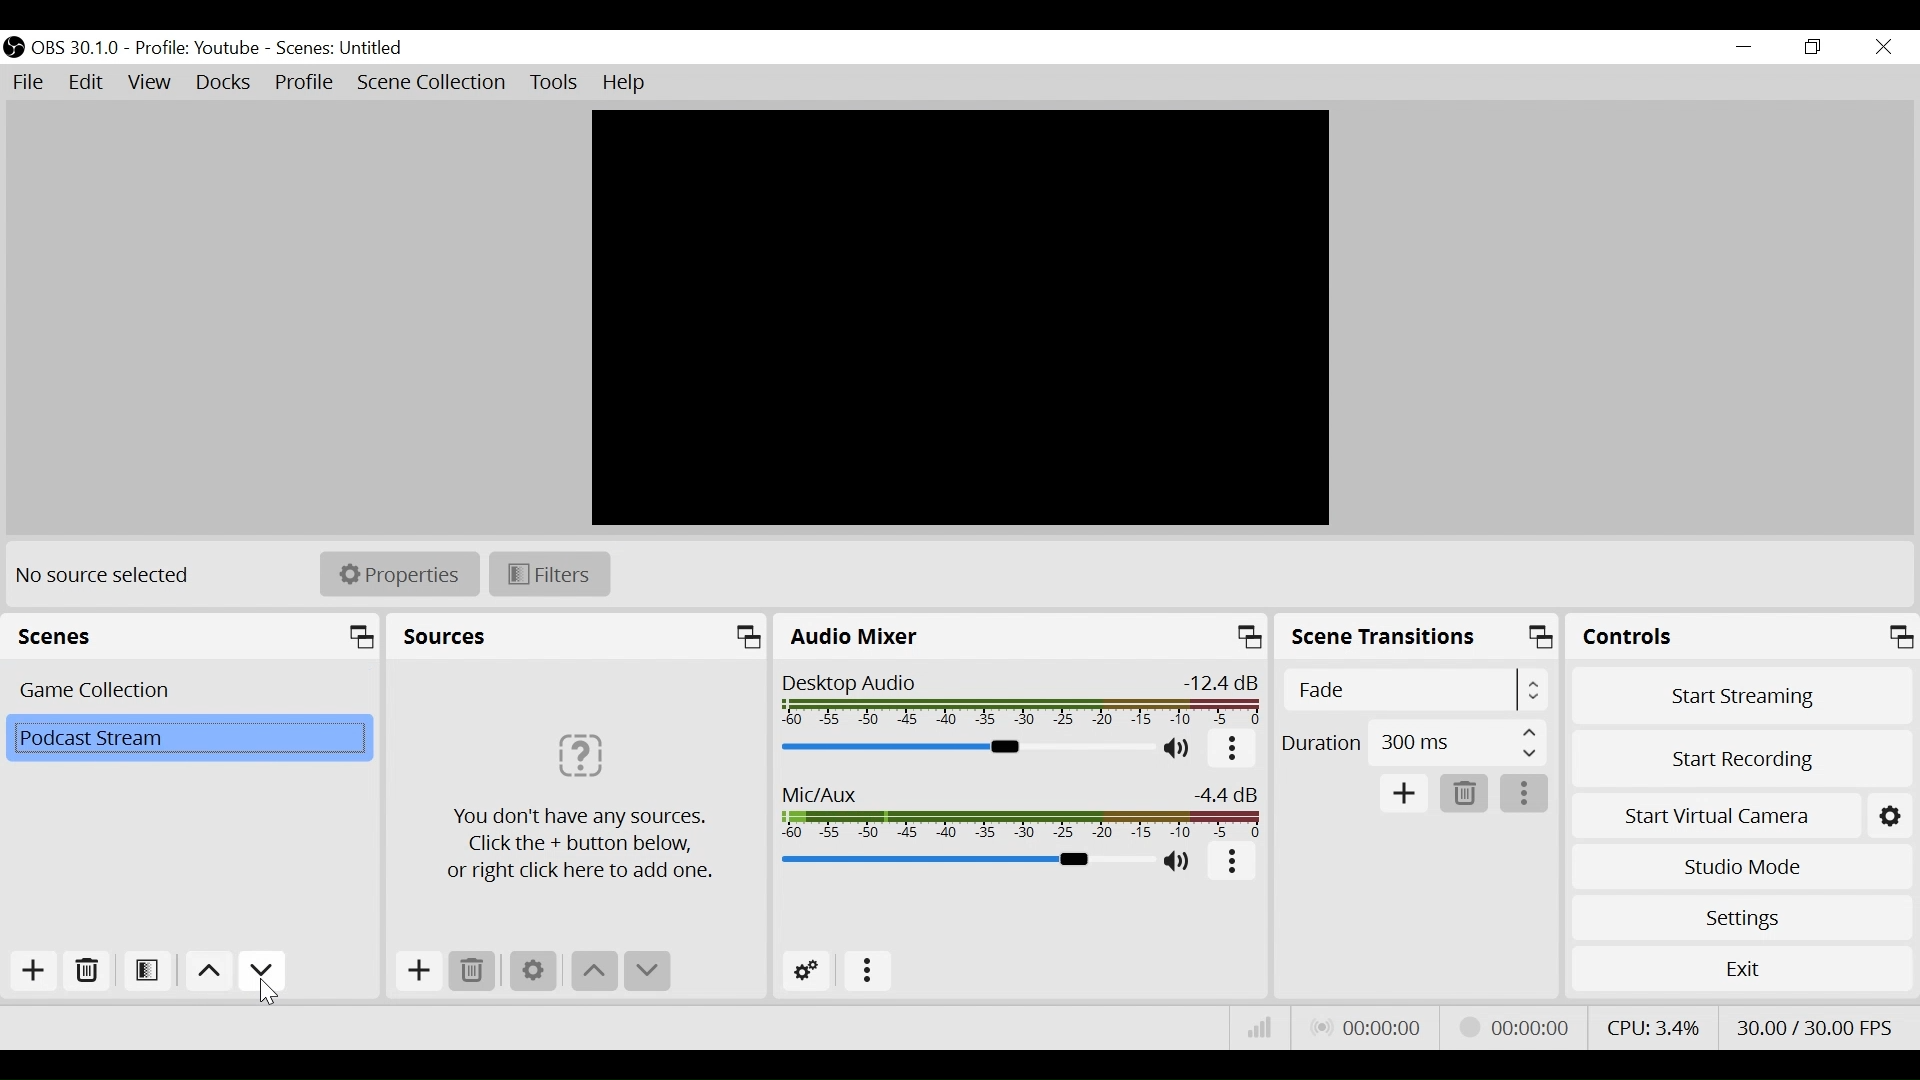 Image resolution: width=1920 pixels, height=1080 pixels. What do you see at coordinates (1743, 47) in the screenshot?
I see `minimize` at bounding box center [1743, 47].